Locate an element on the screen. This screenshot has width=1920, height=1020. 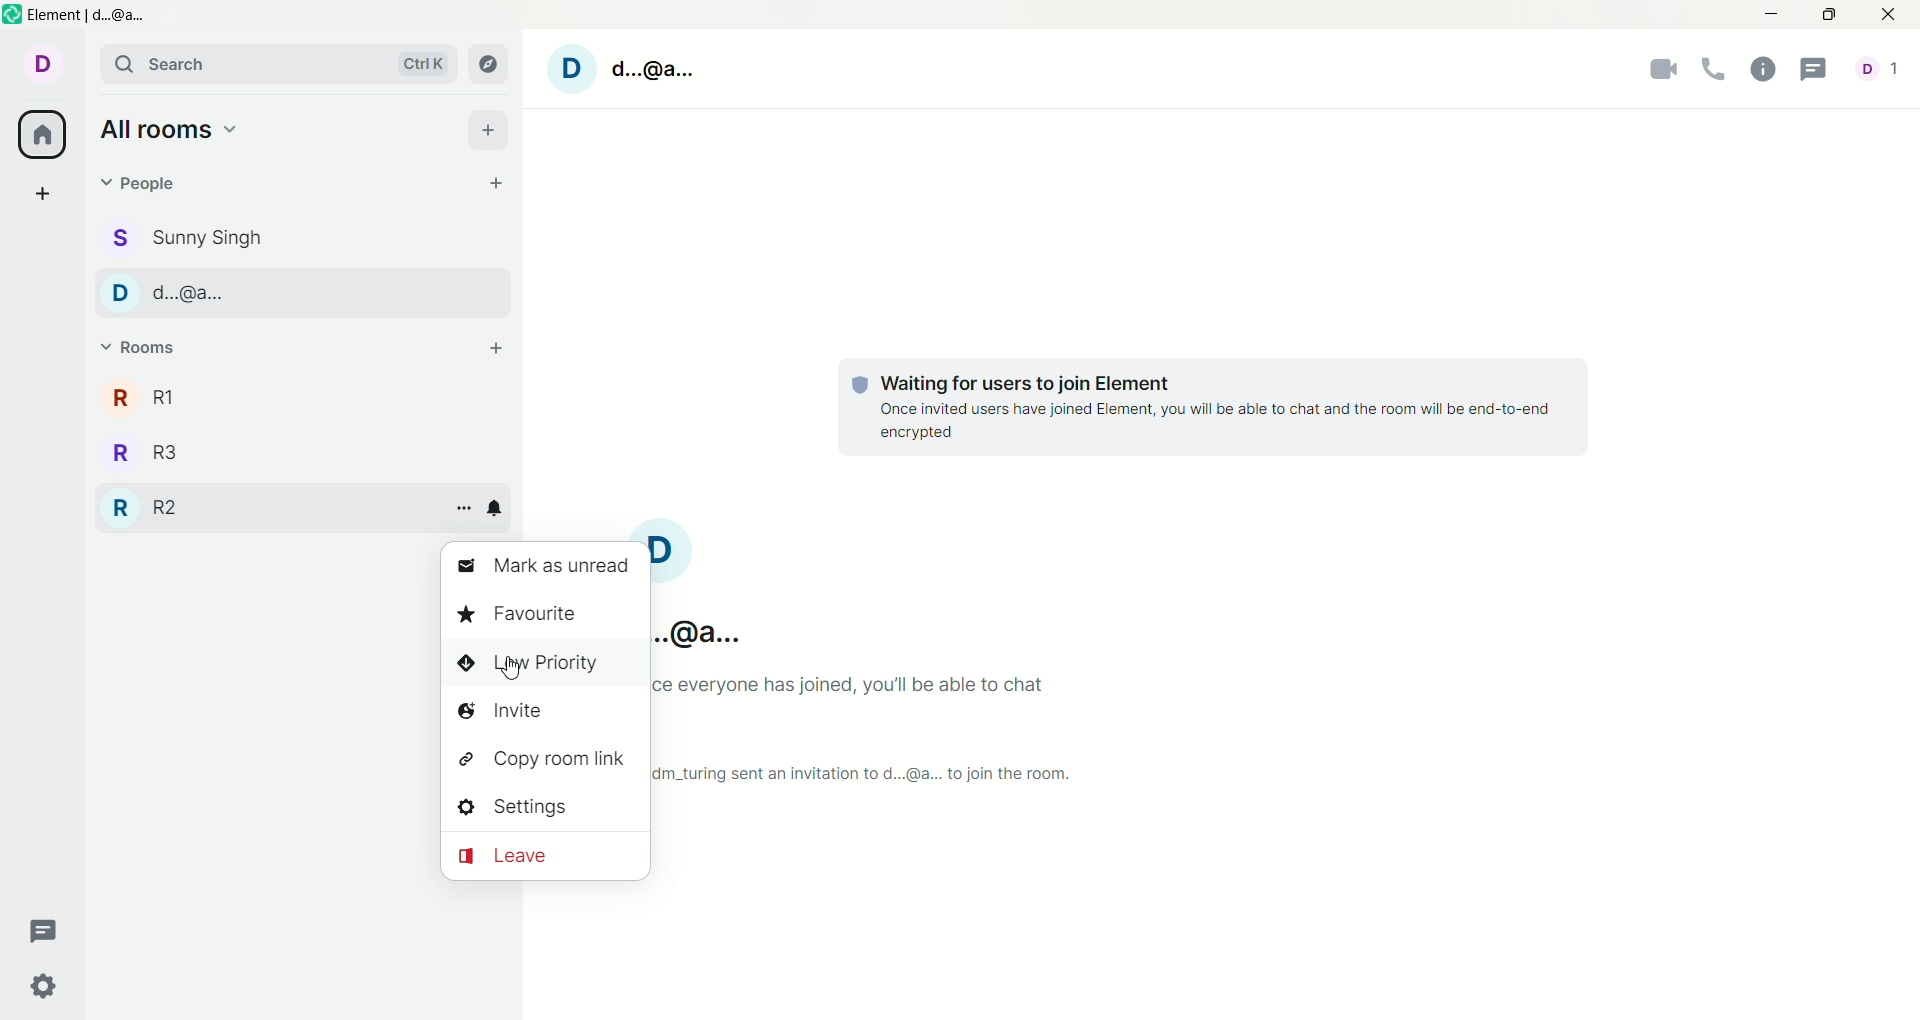
audio call is located at coordinates (1715, 71).